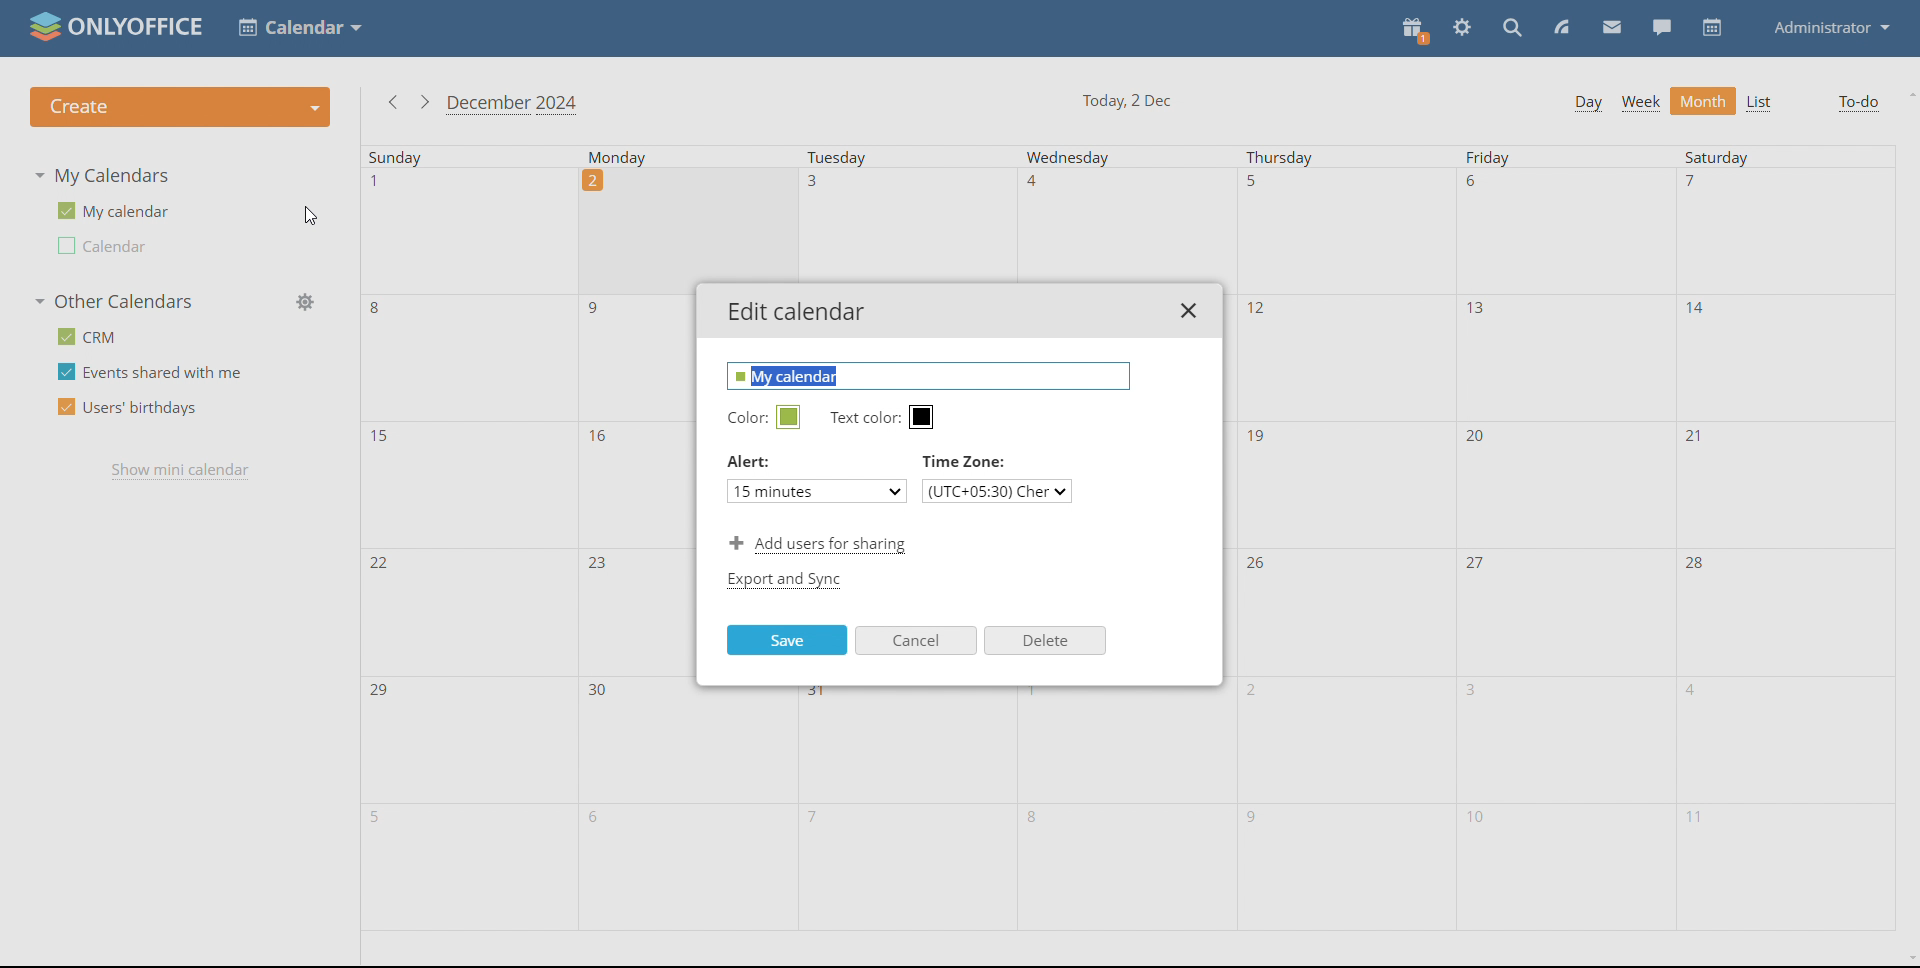 This screenshot has height=968, width=1920. I want to click on current date, so click(1128, 102).